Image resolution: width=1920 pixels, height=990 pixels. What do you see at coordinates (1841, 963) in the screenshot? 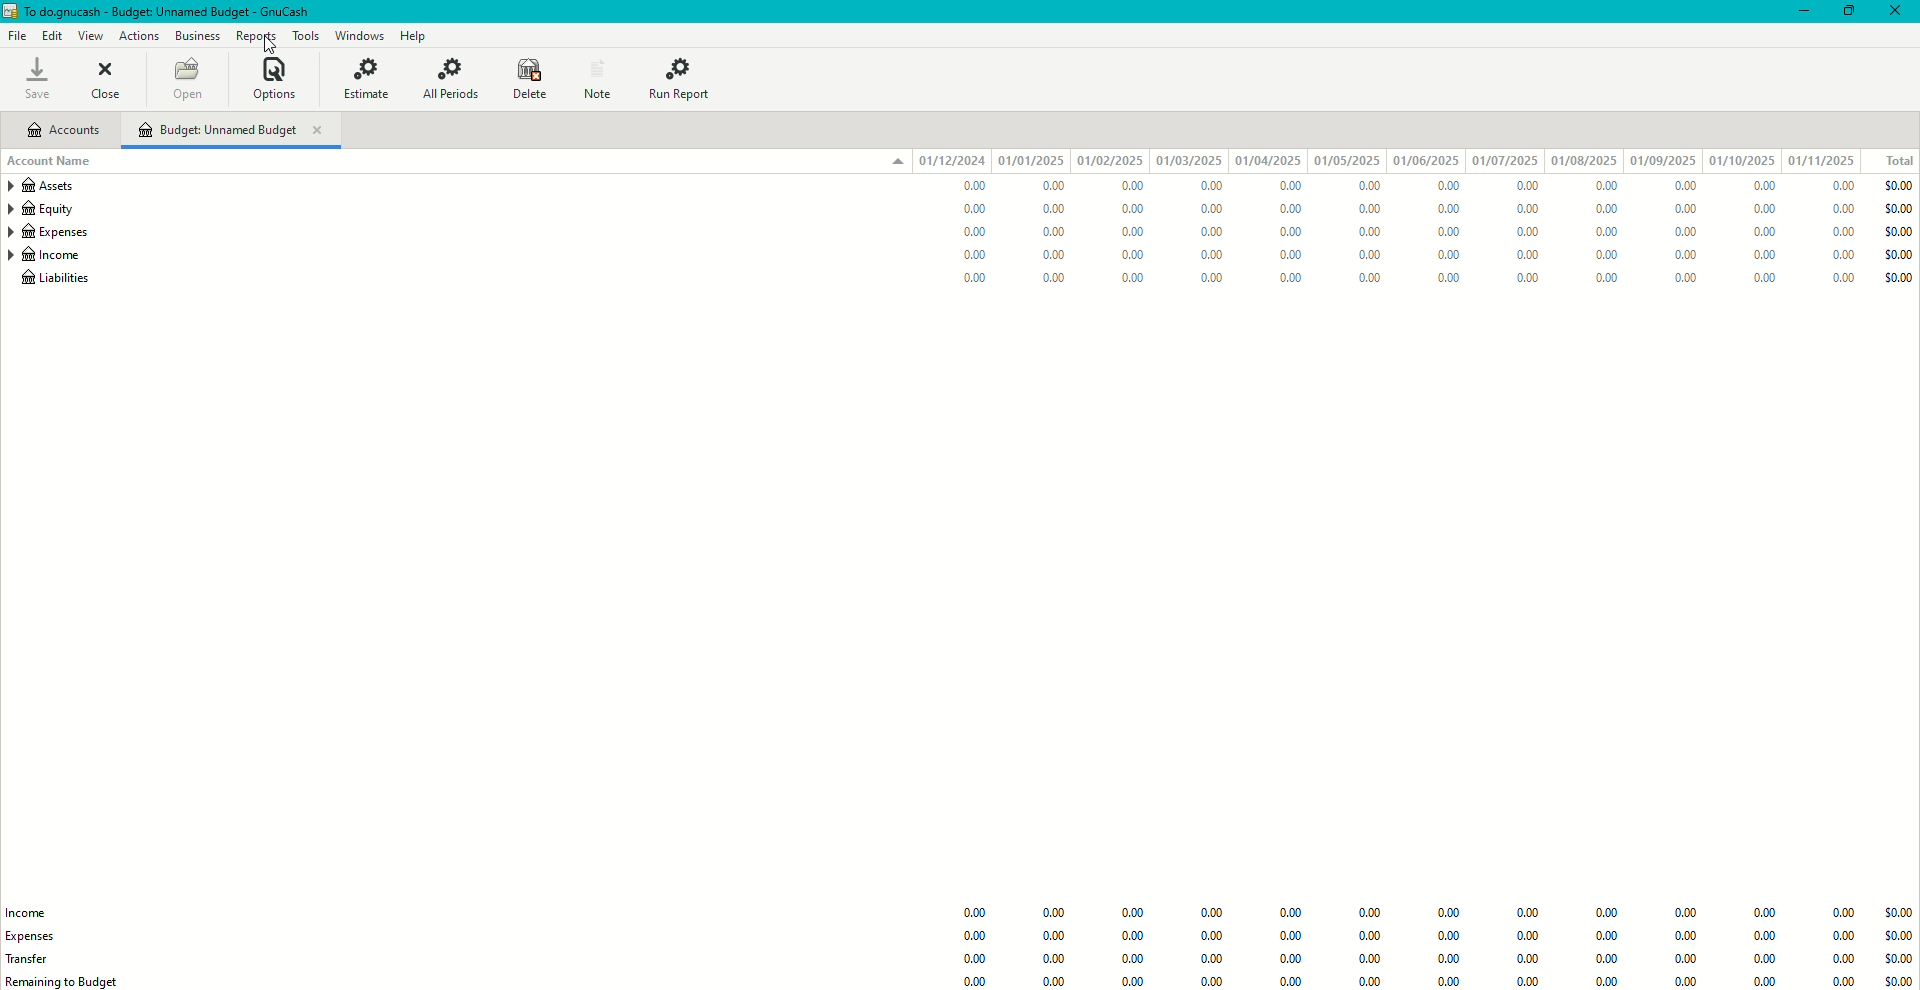
I see `0.00` at bounding box center [1841, 963].